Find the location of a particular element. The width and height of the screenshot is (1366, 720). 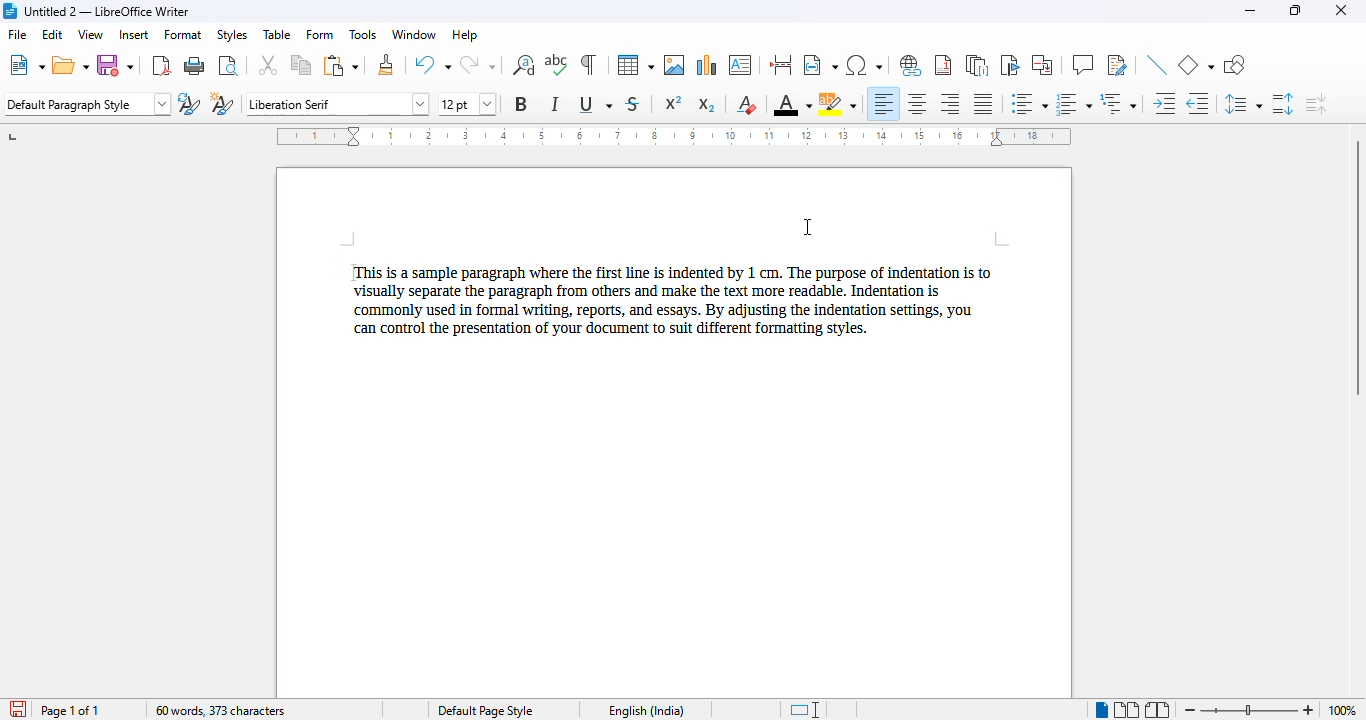

single-page view is located at coordinates (1102, 710).